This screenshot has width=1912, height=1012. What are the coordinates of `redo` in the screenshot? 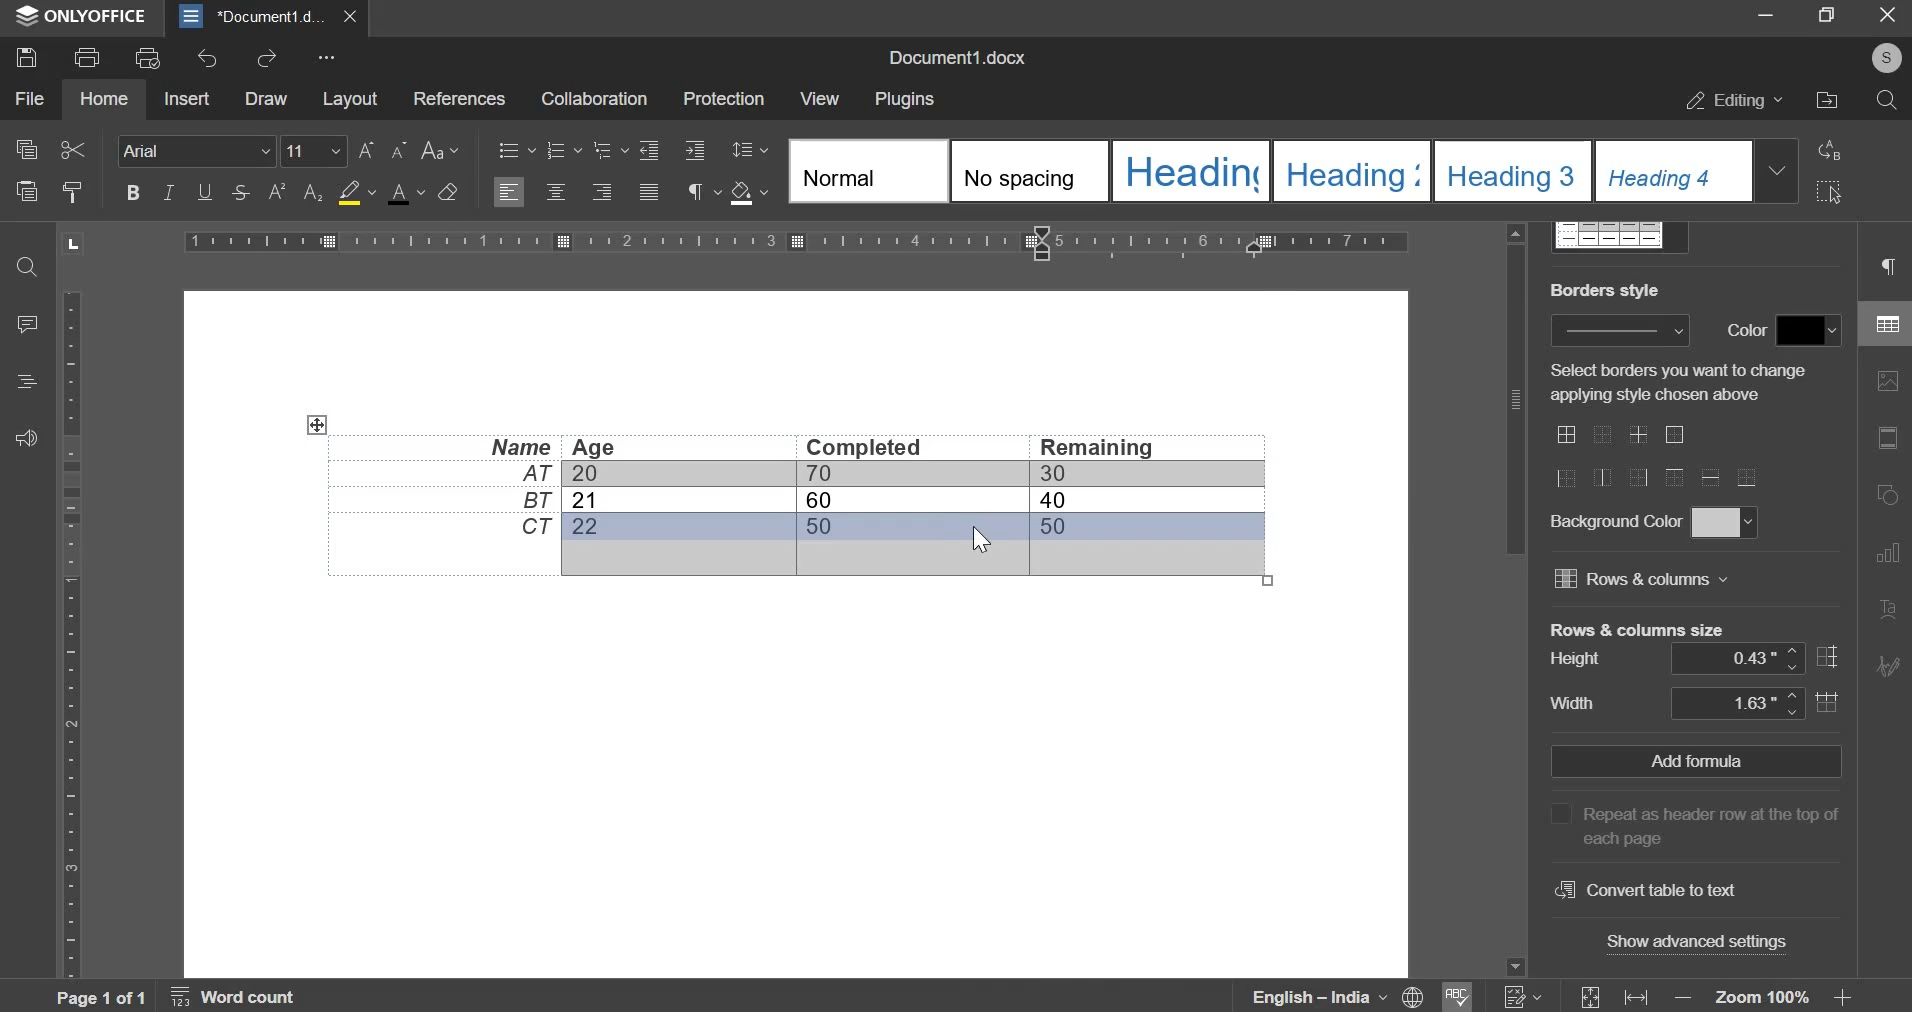 It's located at (267, 61).